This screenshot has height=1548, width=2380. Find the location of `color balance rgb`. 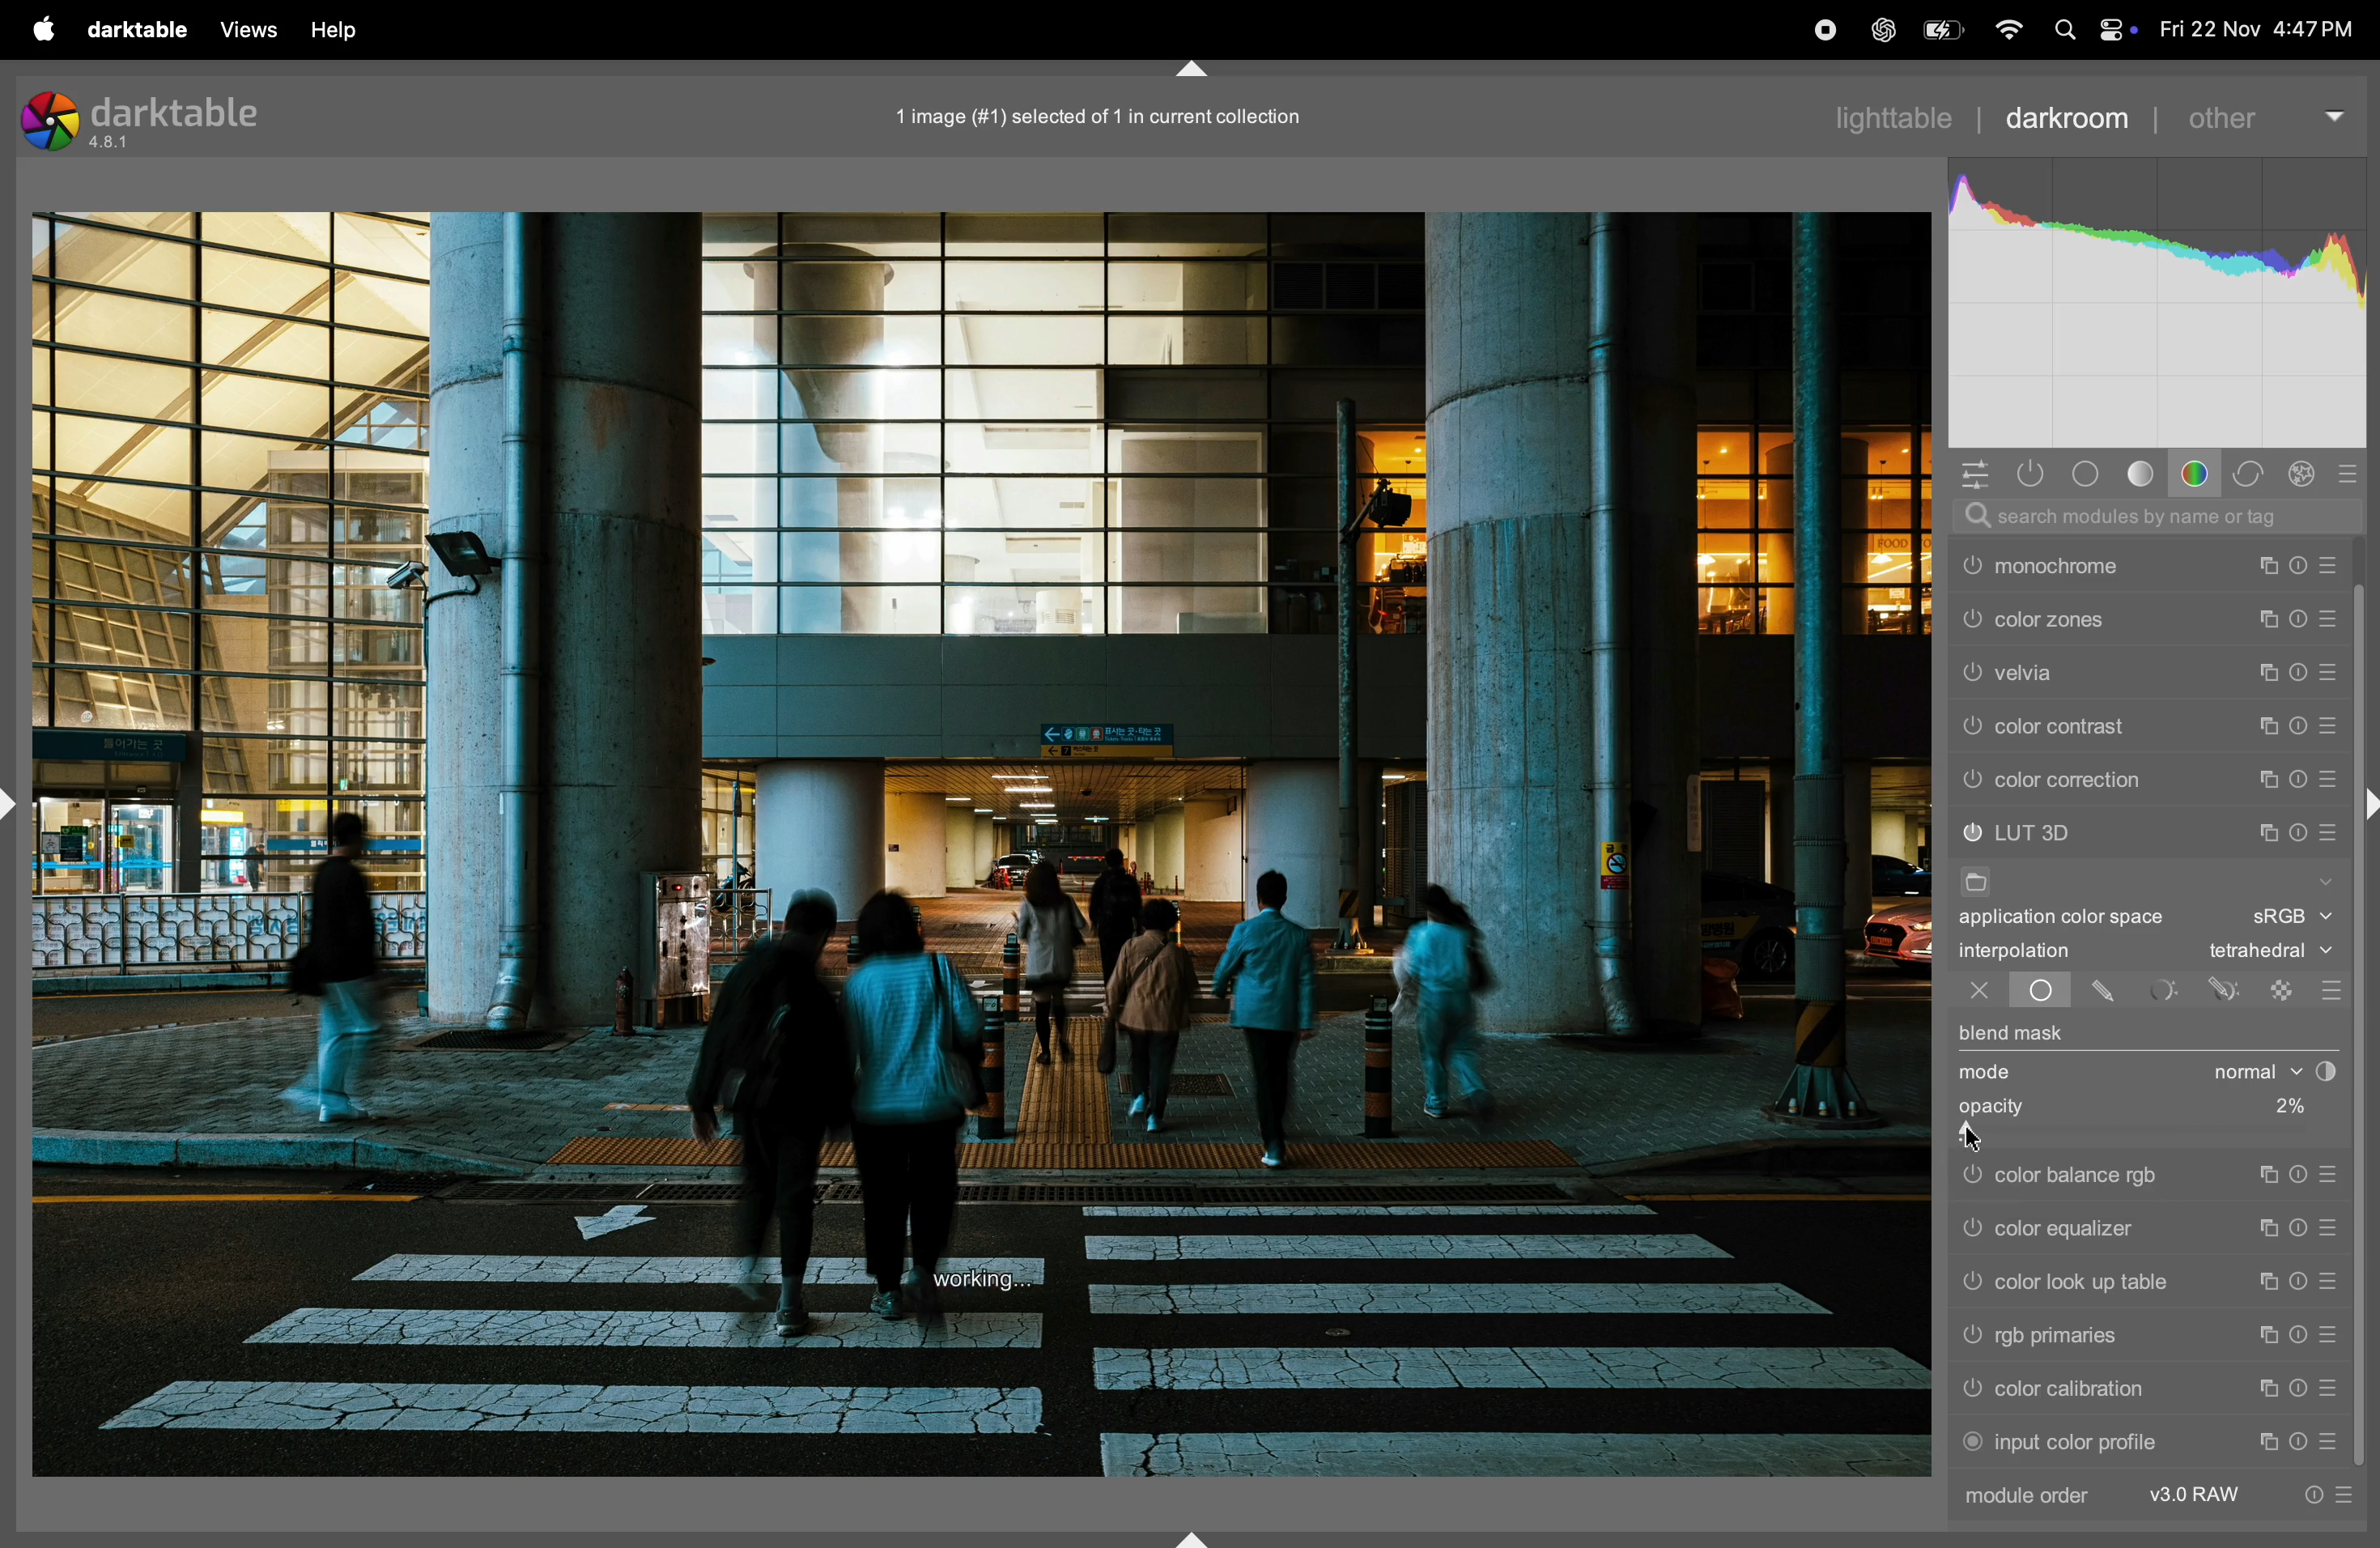

color balance rgb is located at coordinates (2101, 1177).